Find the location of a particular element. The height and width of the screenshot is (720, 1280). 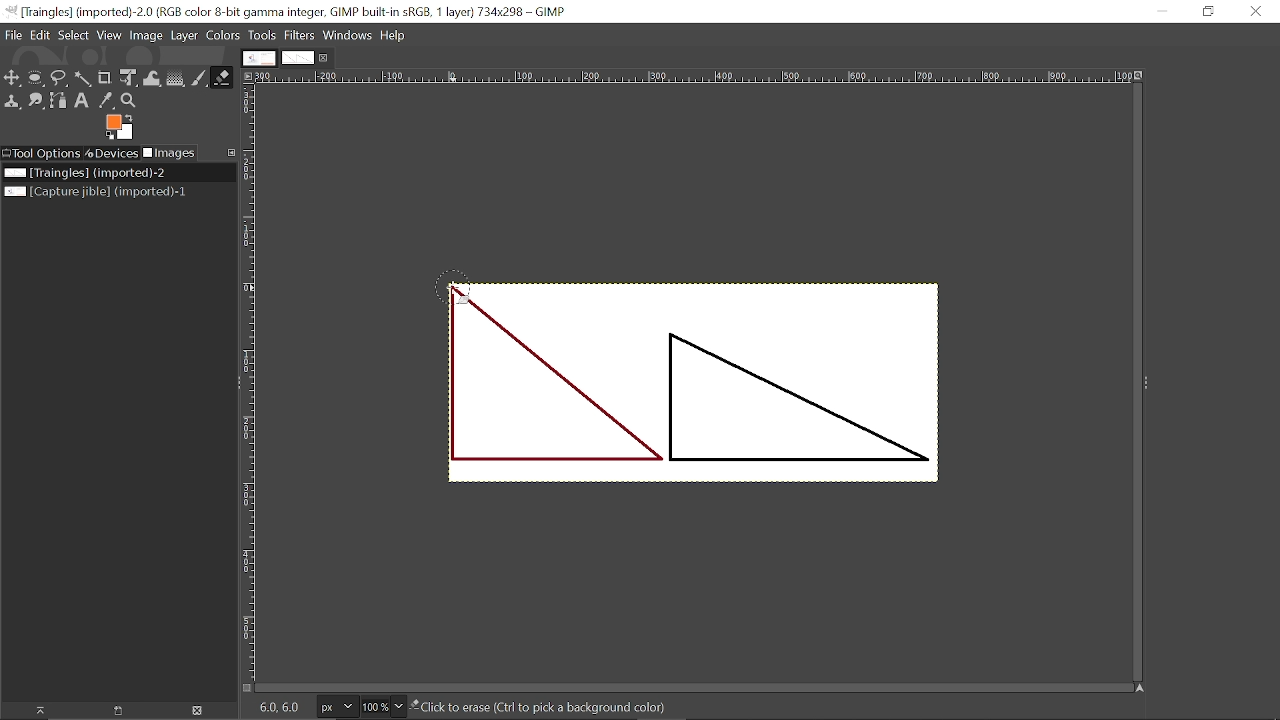

Windows is located at coordinates (347, 35).